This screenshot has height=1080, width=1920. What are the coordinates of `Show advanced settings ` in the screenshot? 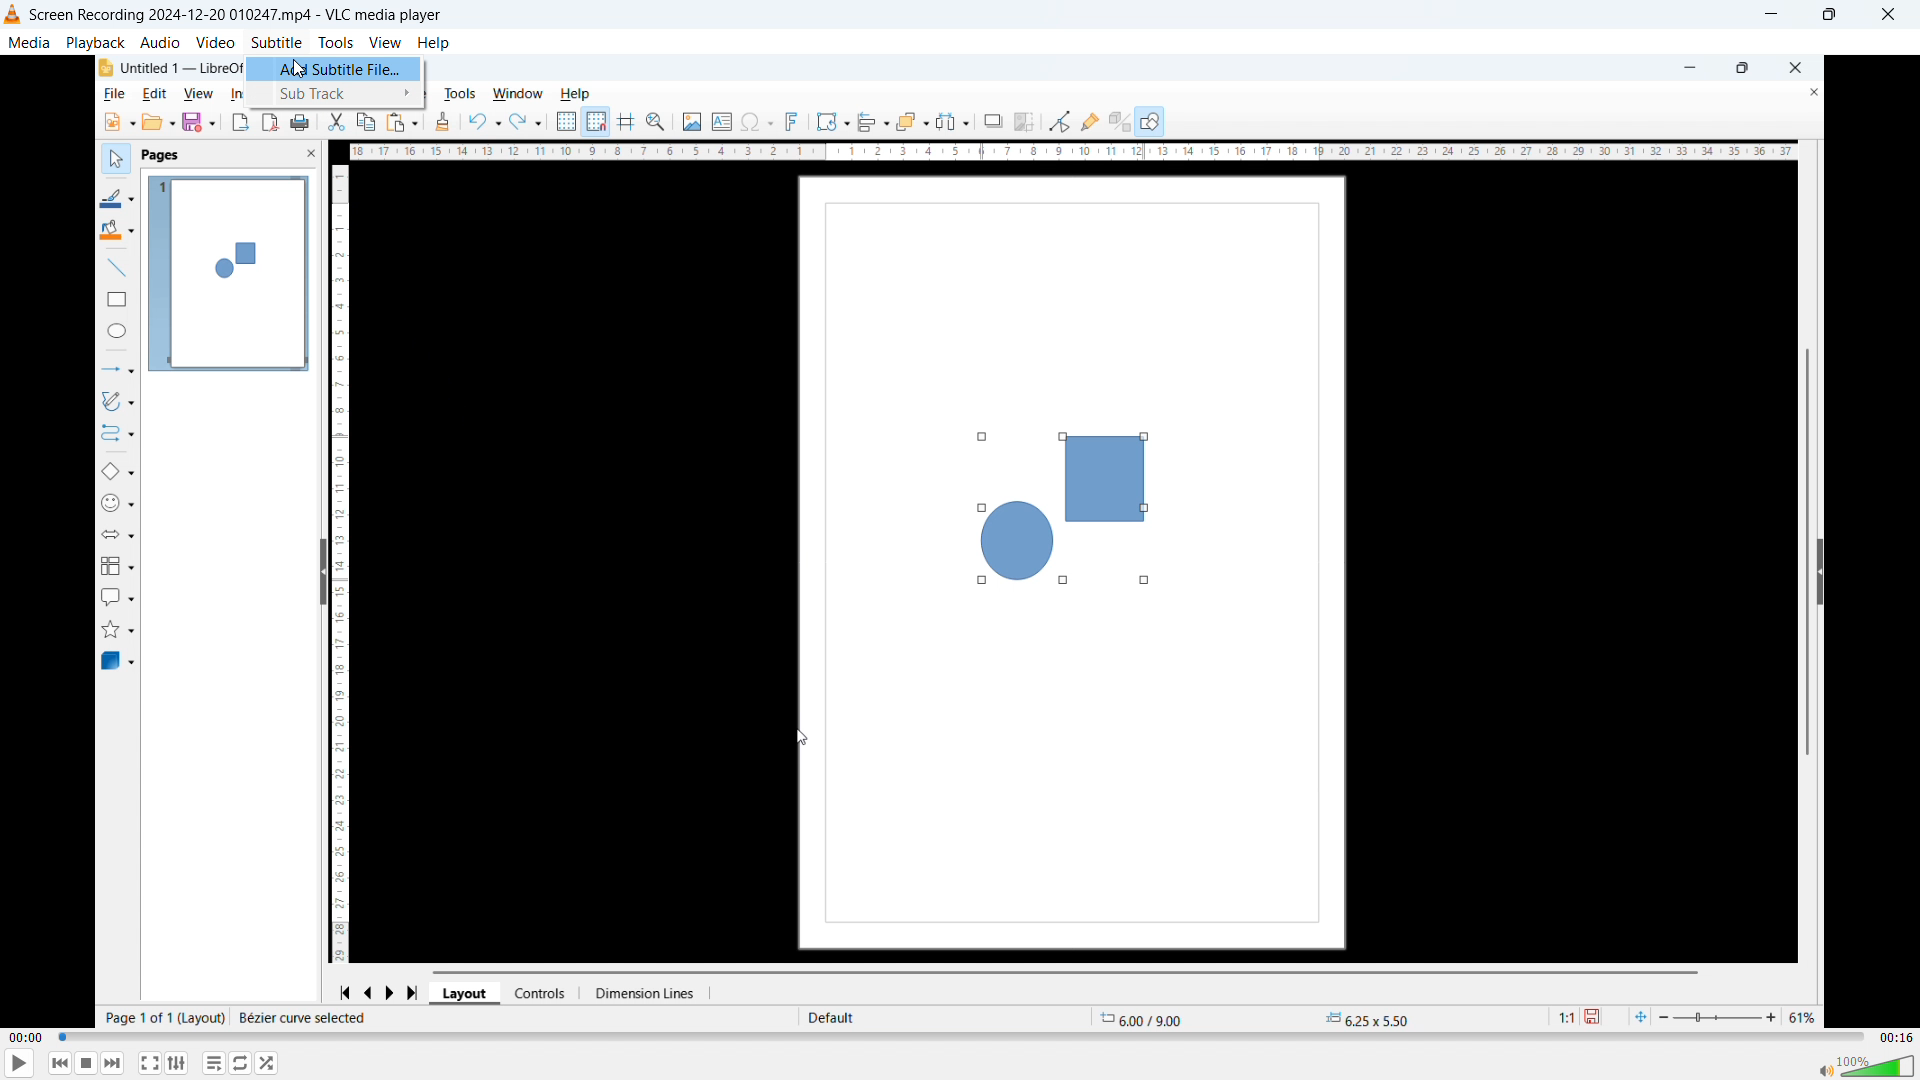 It's located at (177, 1063).